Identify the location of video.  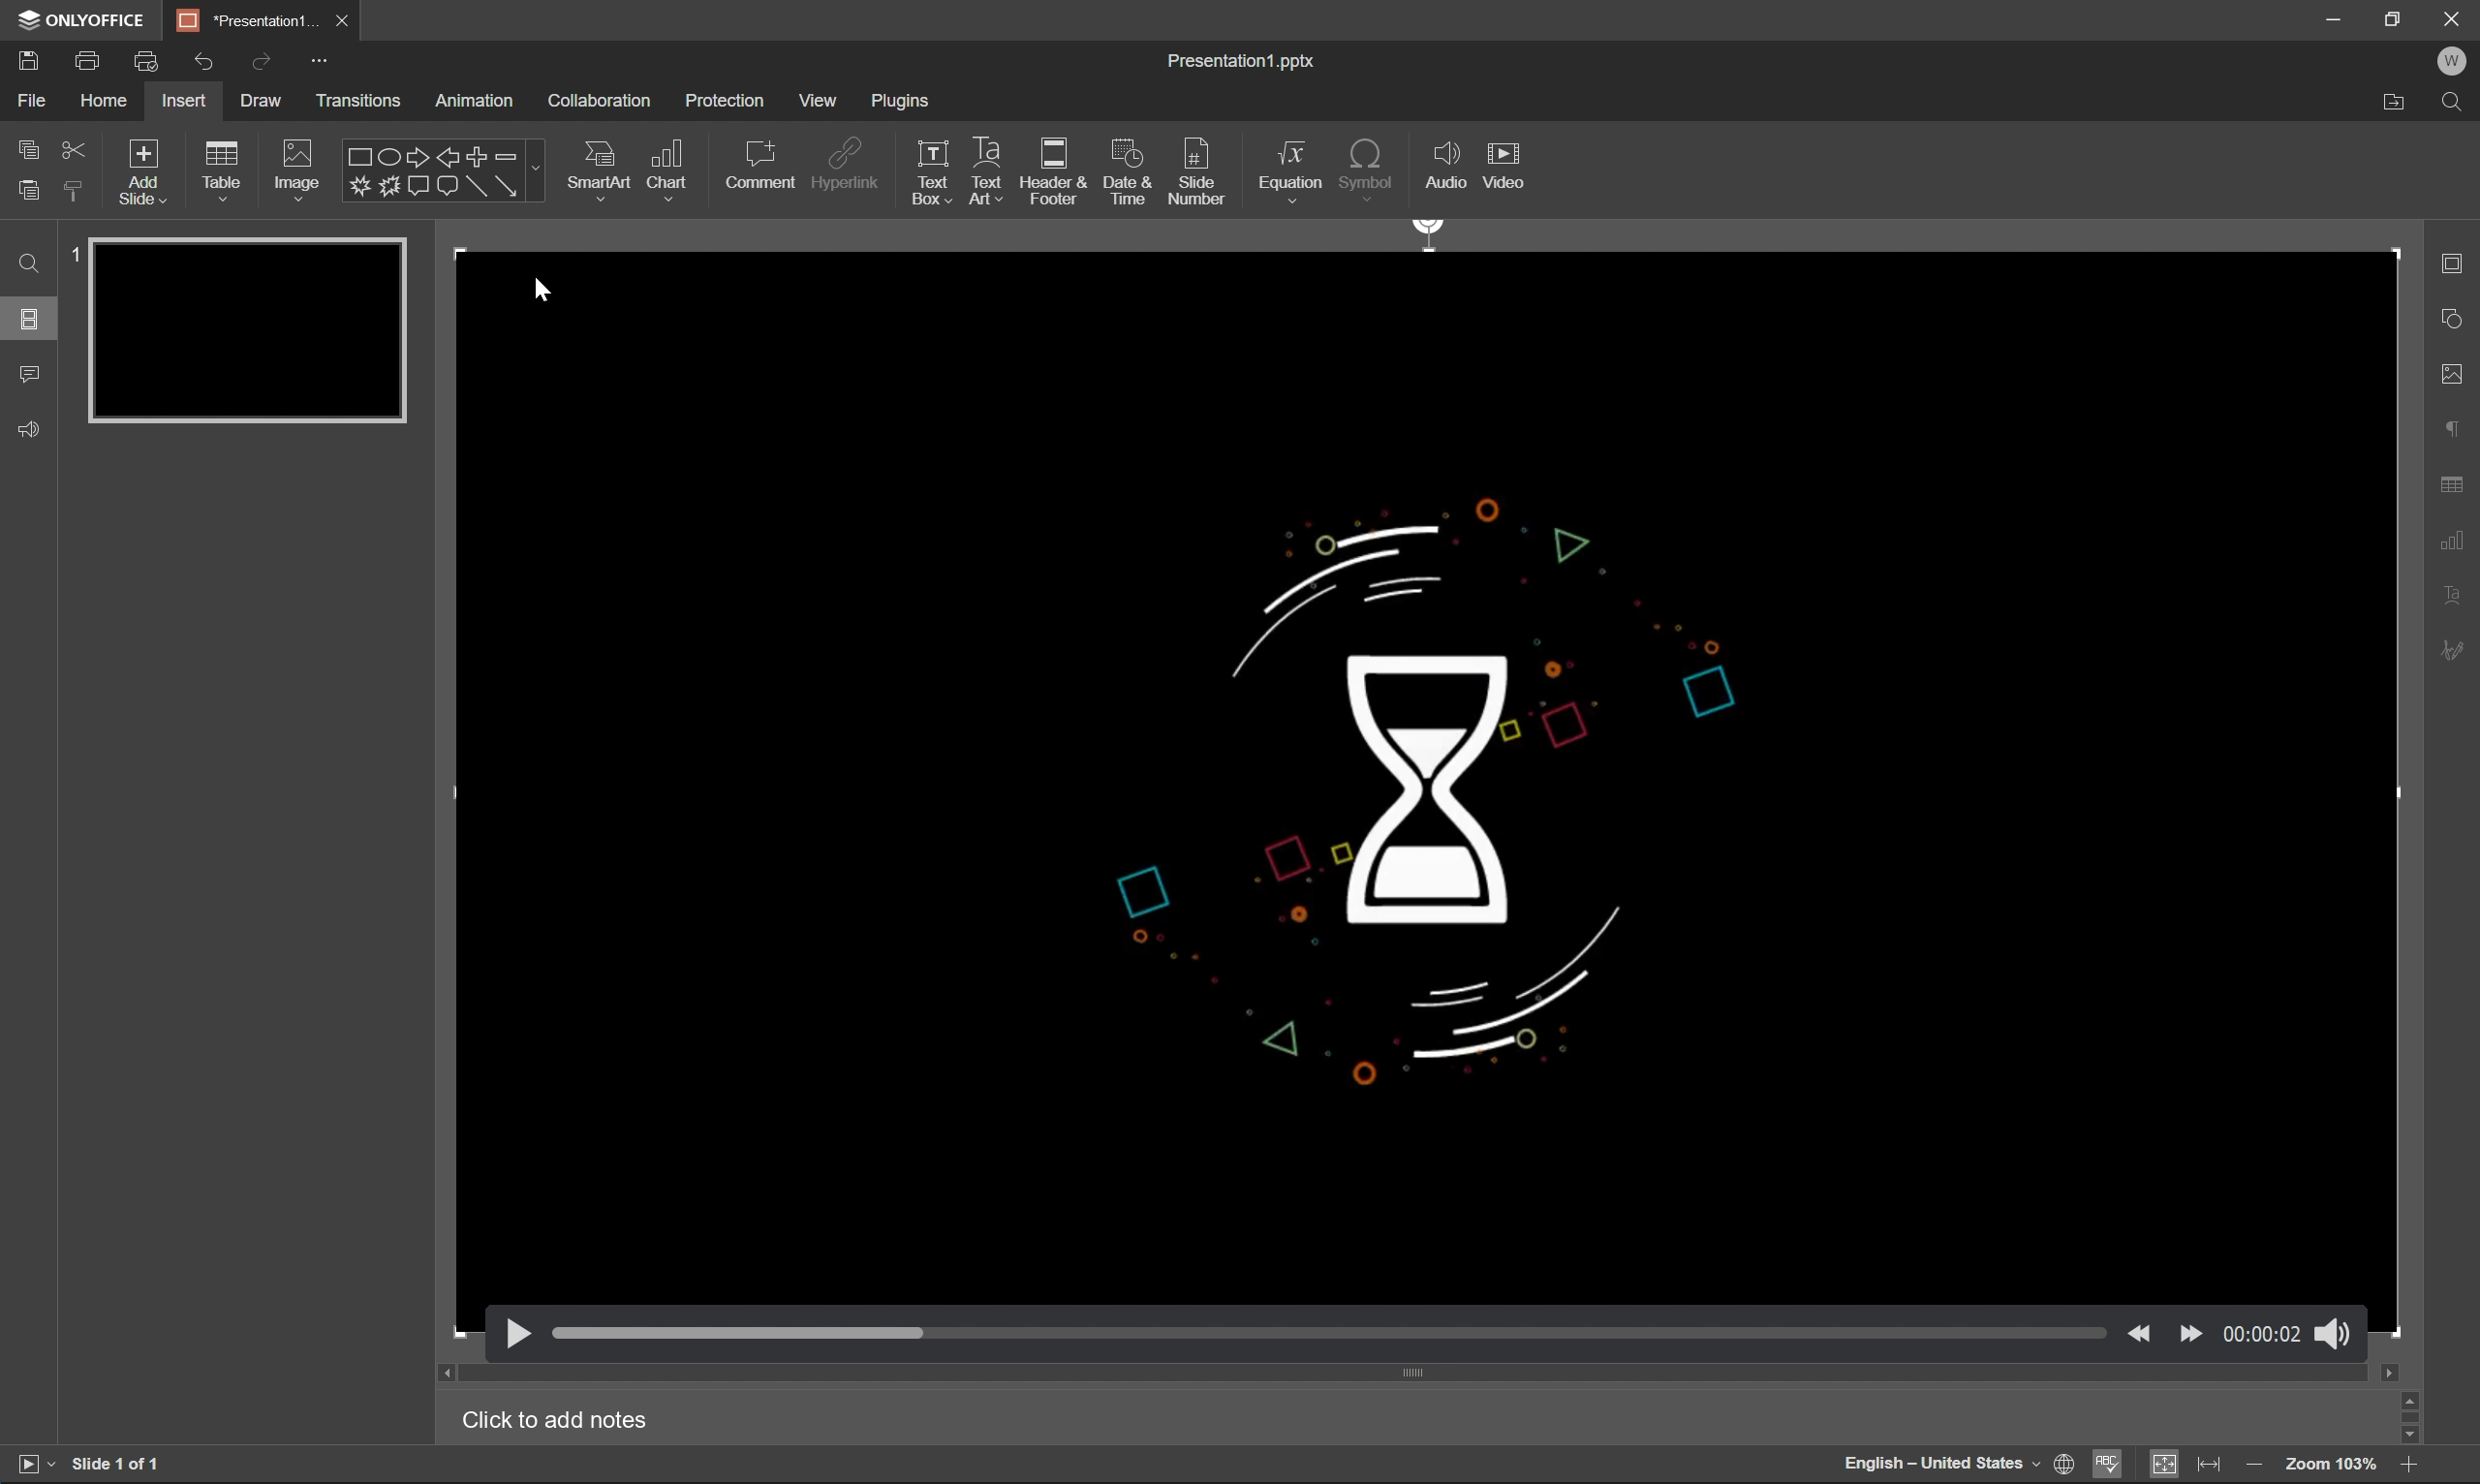
(1422, 779).